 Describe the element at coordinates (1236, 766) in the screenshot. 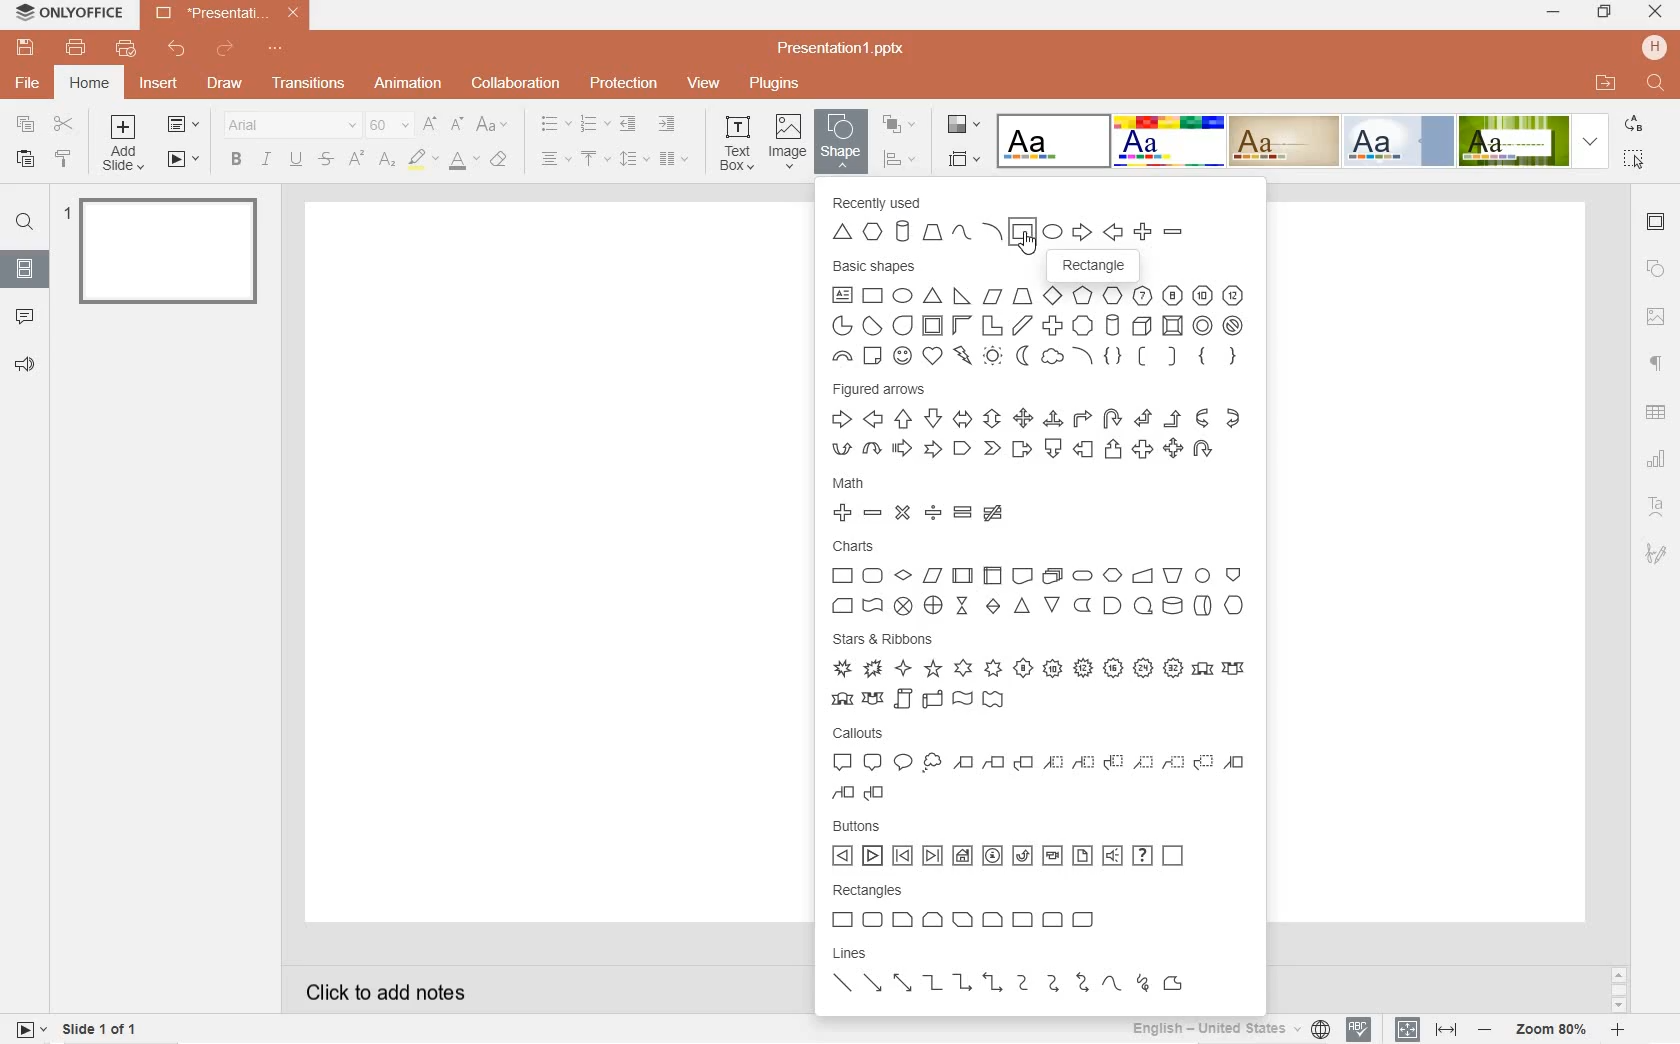

I see `Line Callout 1 (border and accent bar)` at that location.